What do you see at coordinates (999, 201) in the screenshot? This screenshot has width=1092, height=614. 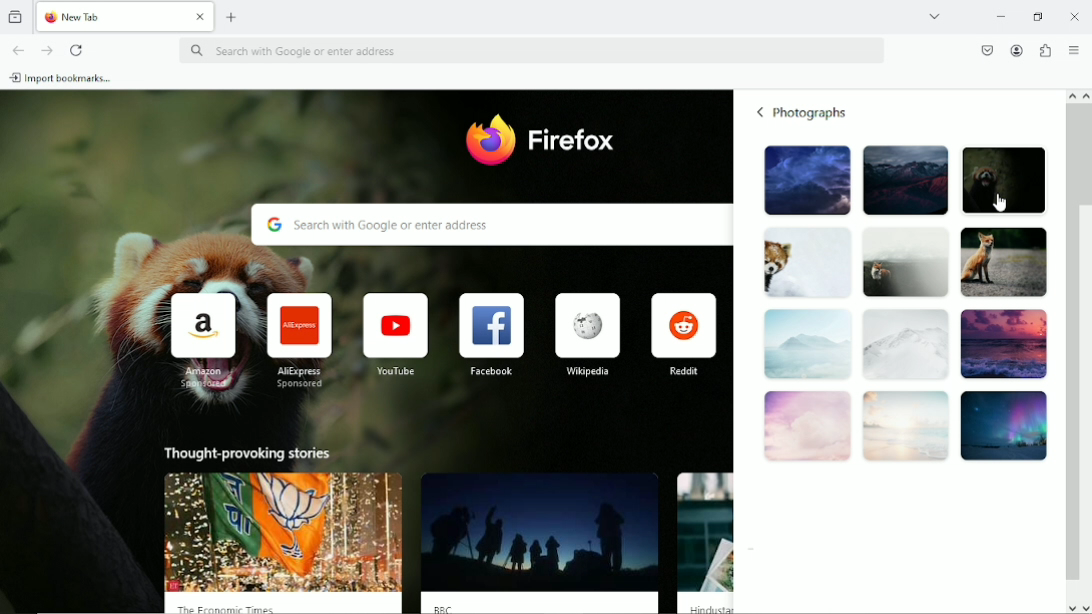 I see `Cursor` at bounding box center [999, 201].